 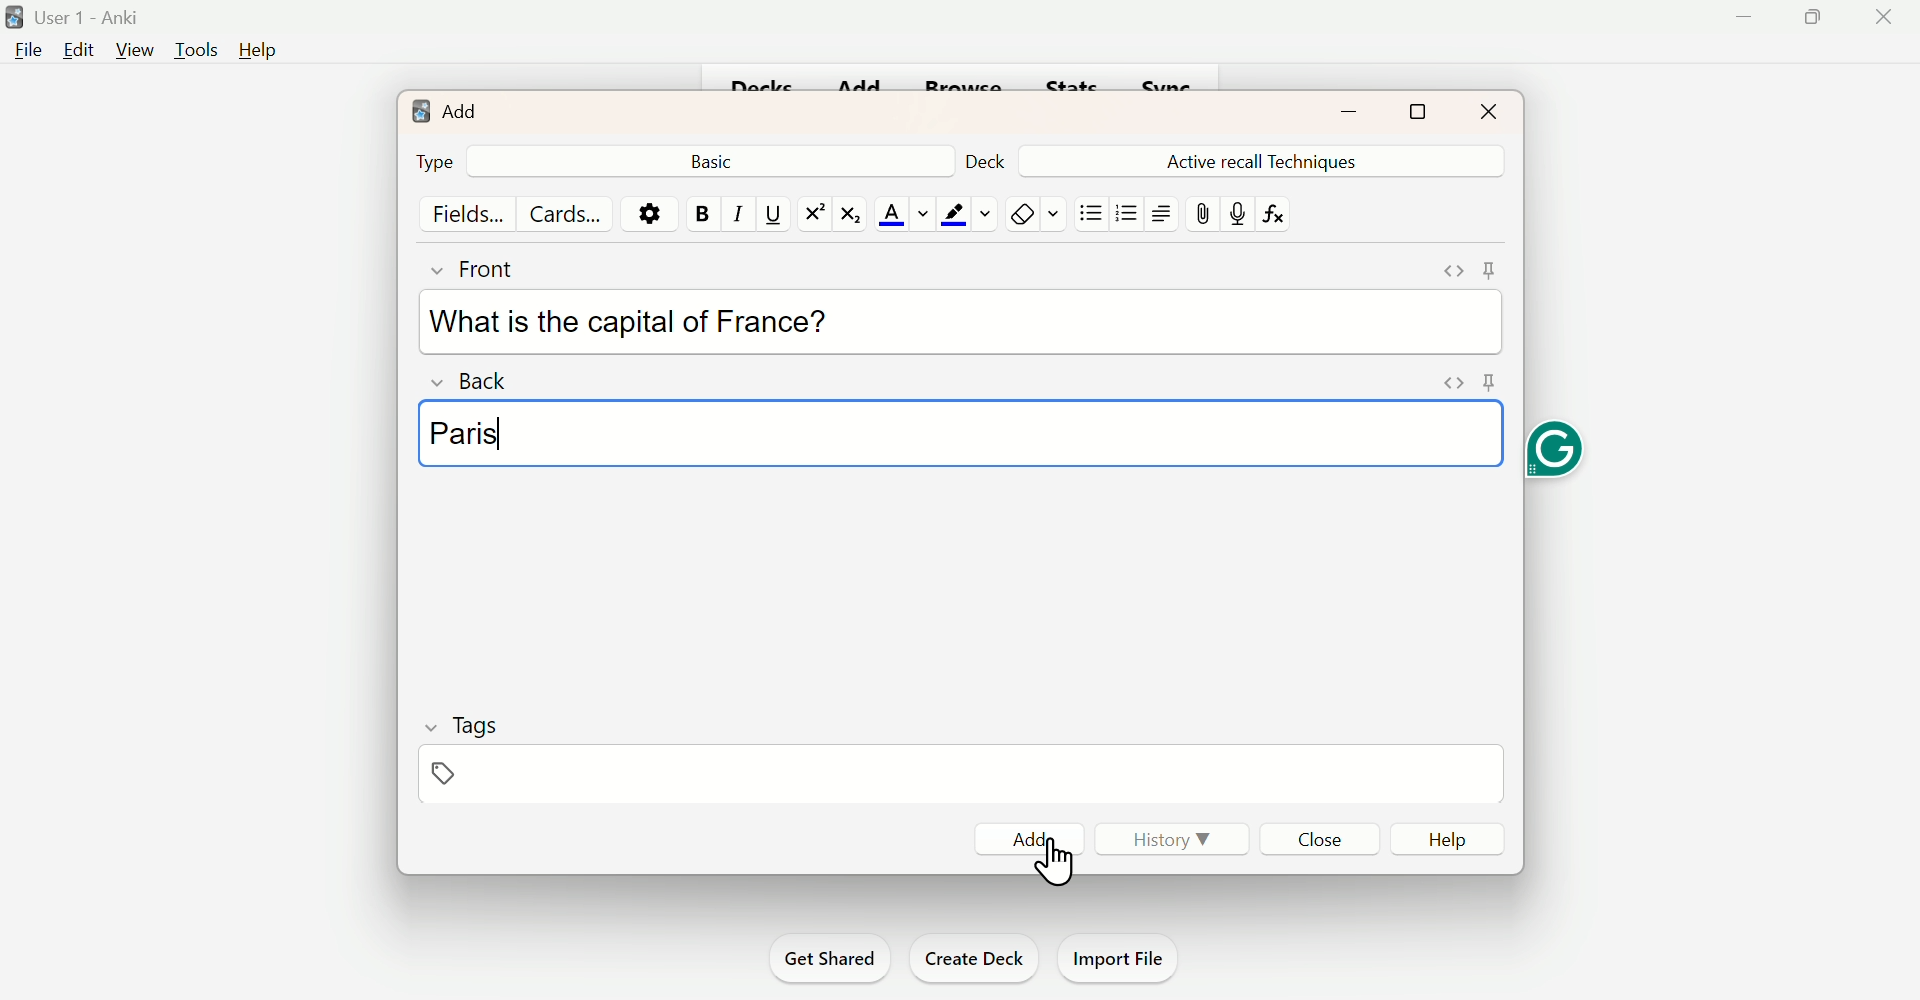 What do you see at coordinates (466, 436) in the screenshot?
I see `Paris` at bounding box center [466, 436].